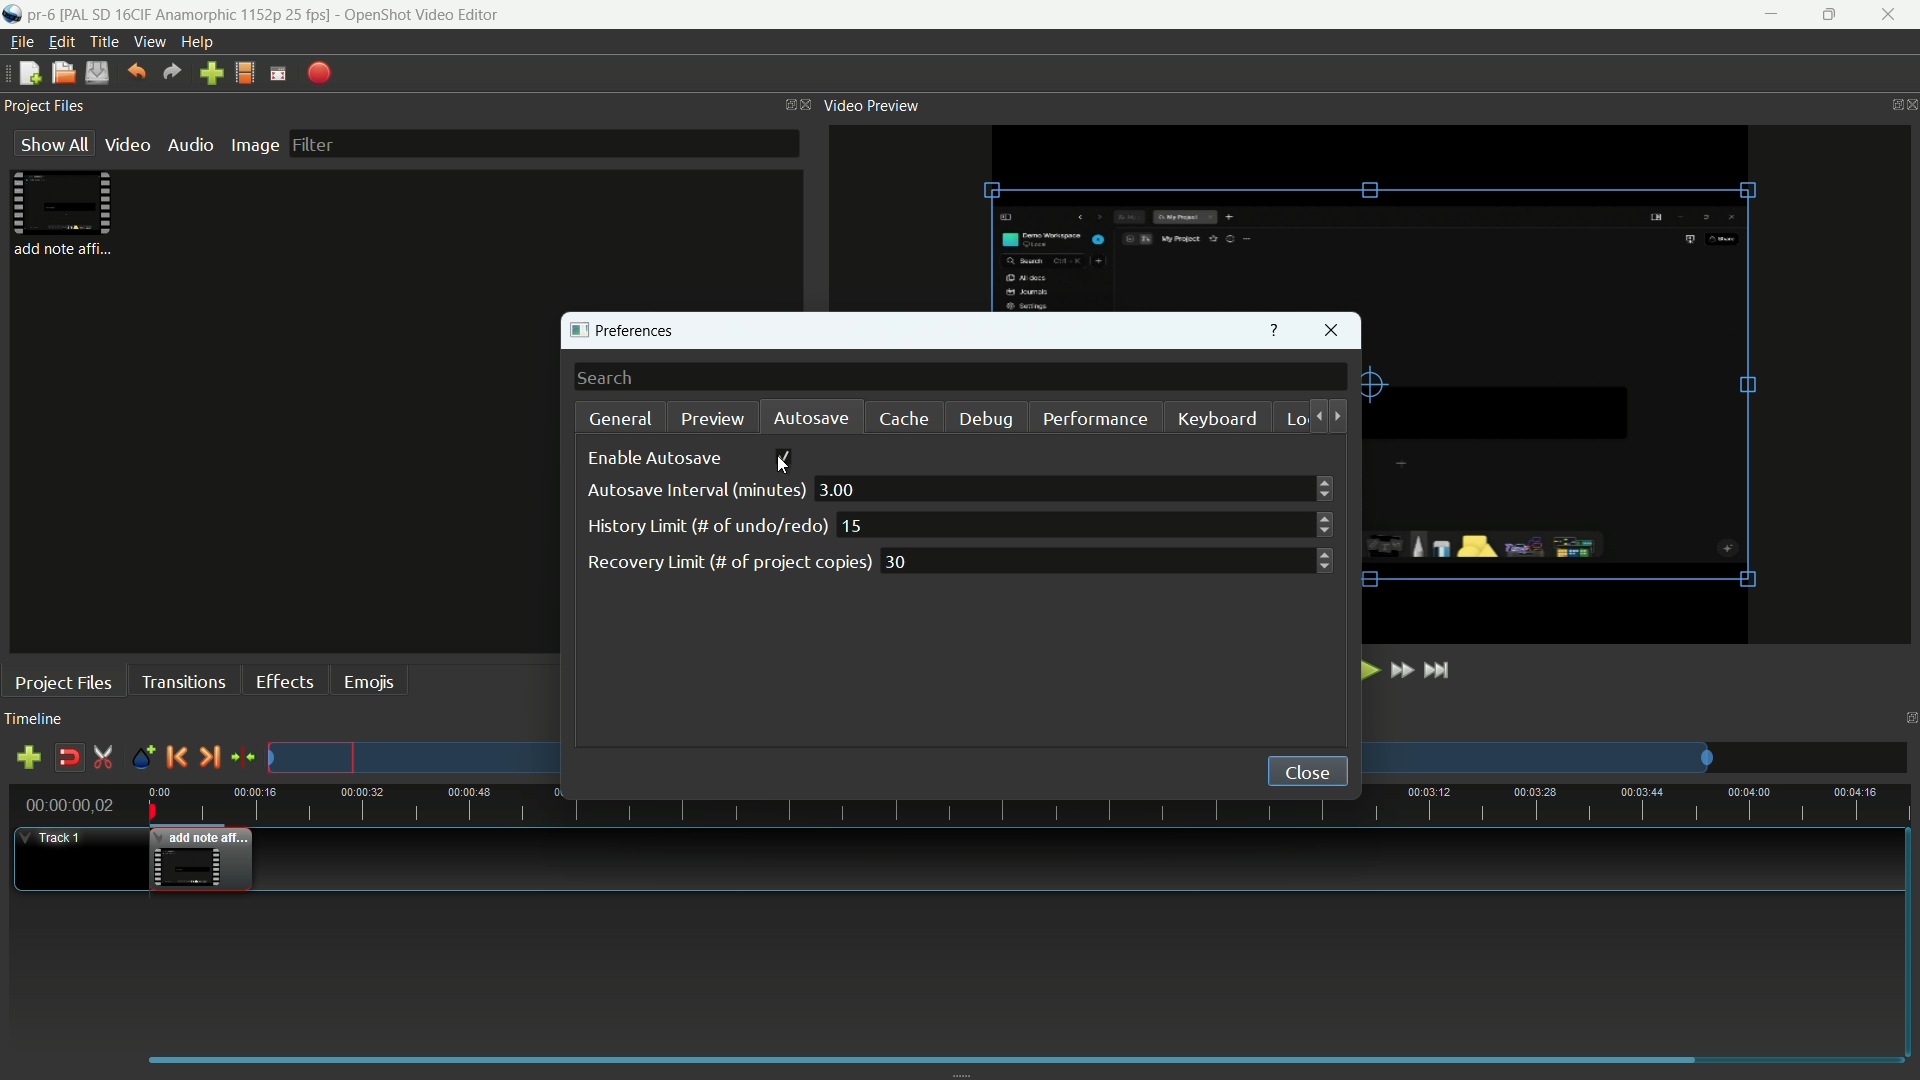 This screenshot has height=1080, width=1920. Describe the element at coordinates (783, 461) in the screenshot. I see `cursor` at that location.